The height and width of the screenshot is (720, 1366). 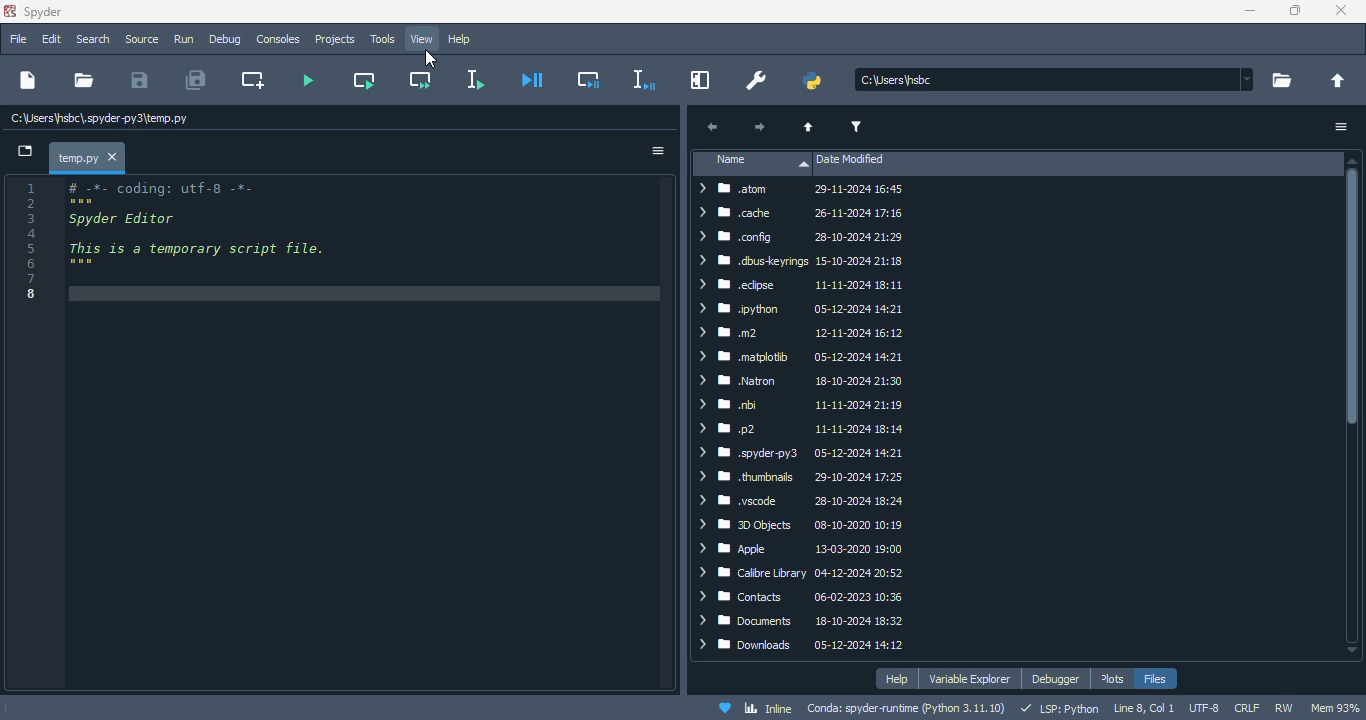 What do you see at coordinates (726, 709) in the screenshot?
I see `help spyder!` at bounding box center [726, 709].